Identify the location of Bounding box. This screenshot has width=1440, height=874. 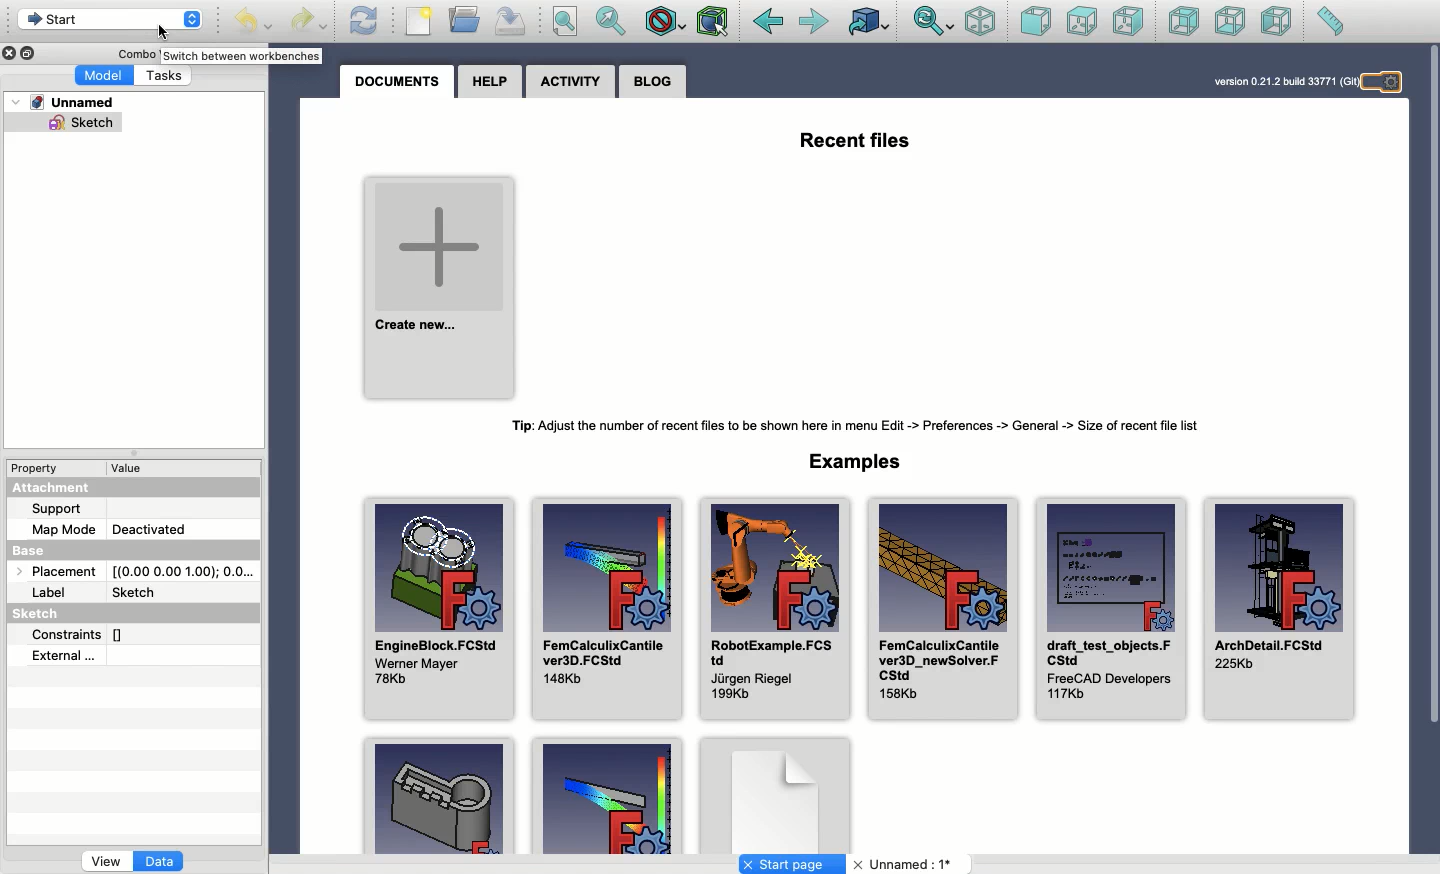
(714, 23).